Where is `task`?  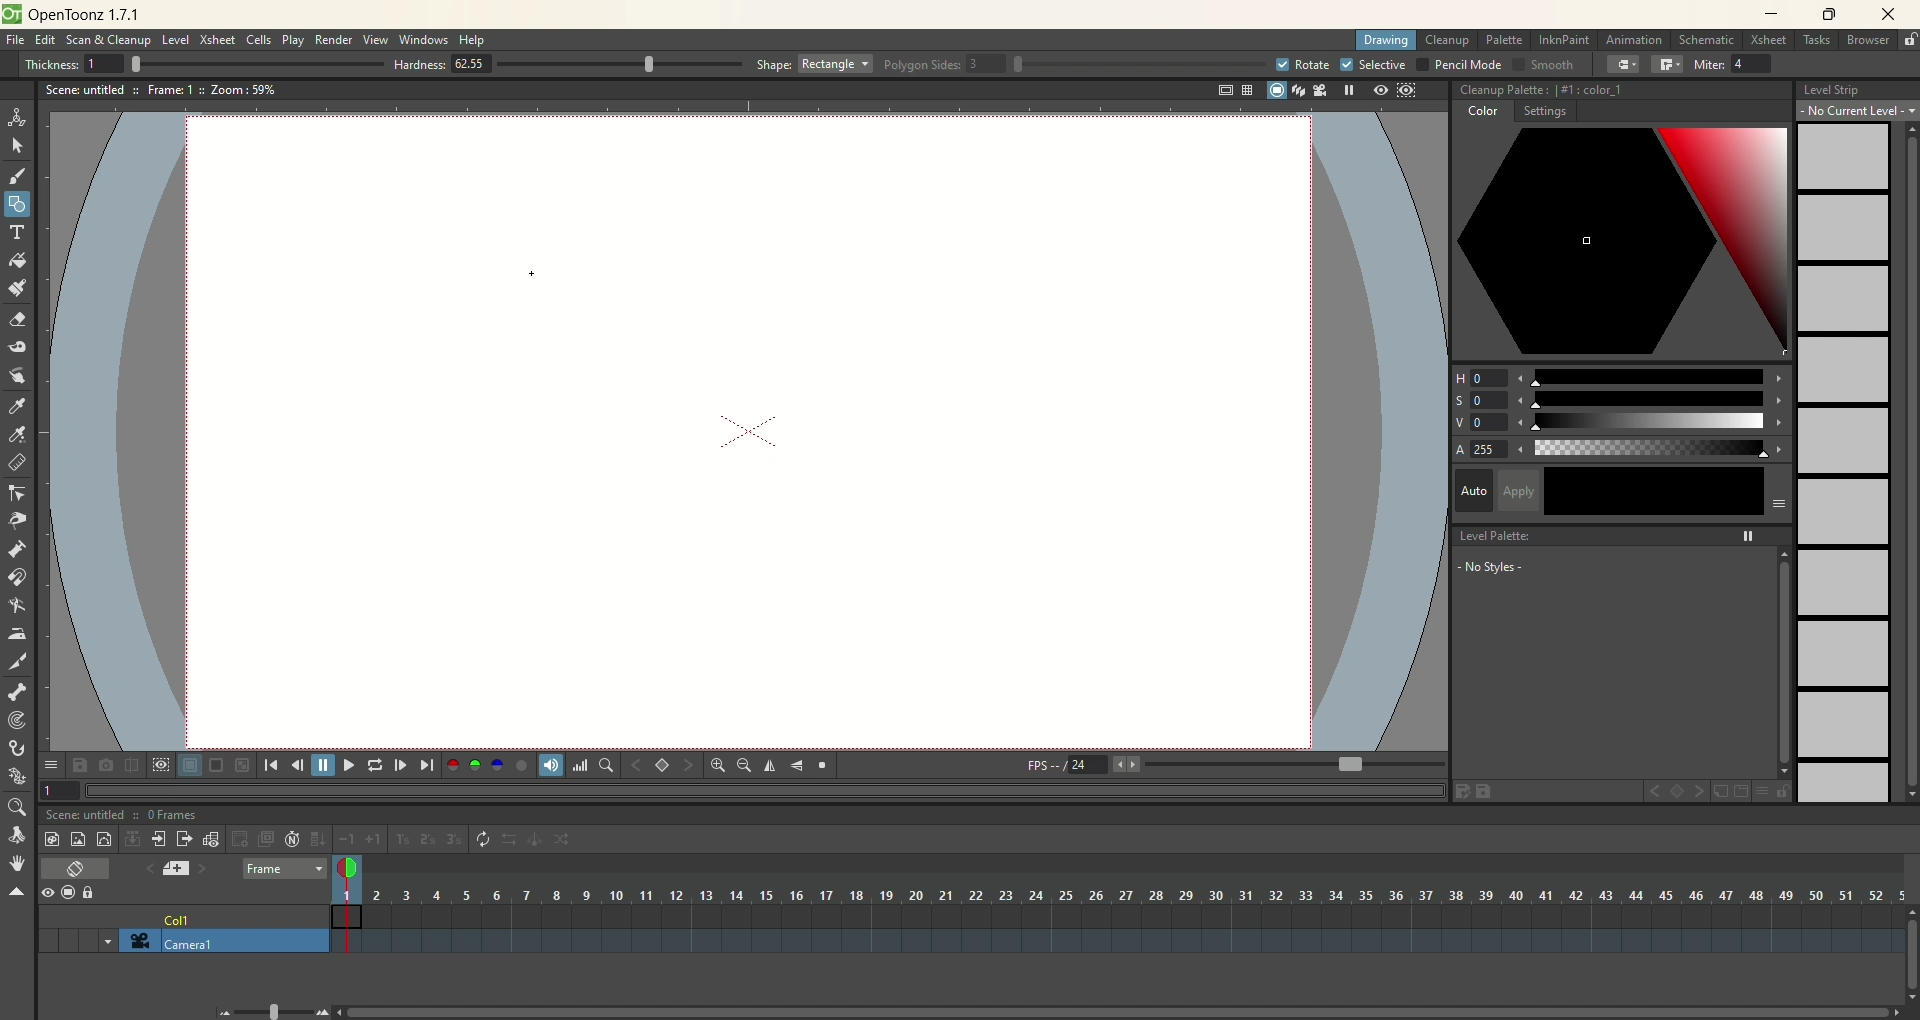
task is located at coordinates (1815, 44).